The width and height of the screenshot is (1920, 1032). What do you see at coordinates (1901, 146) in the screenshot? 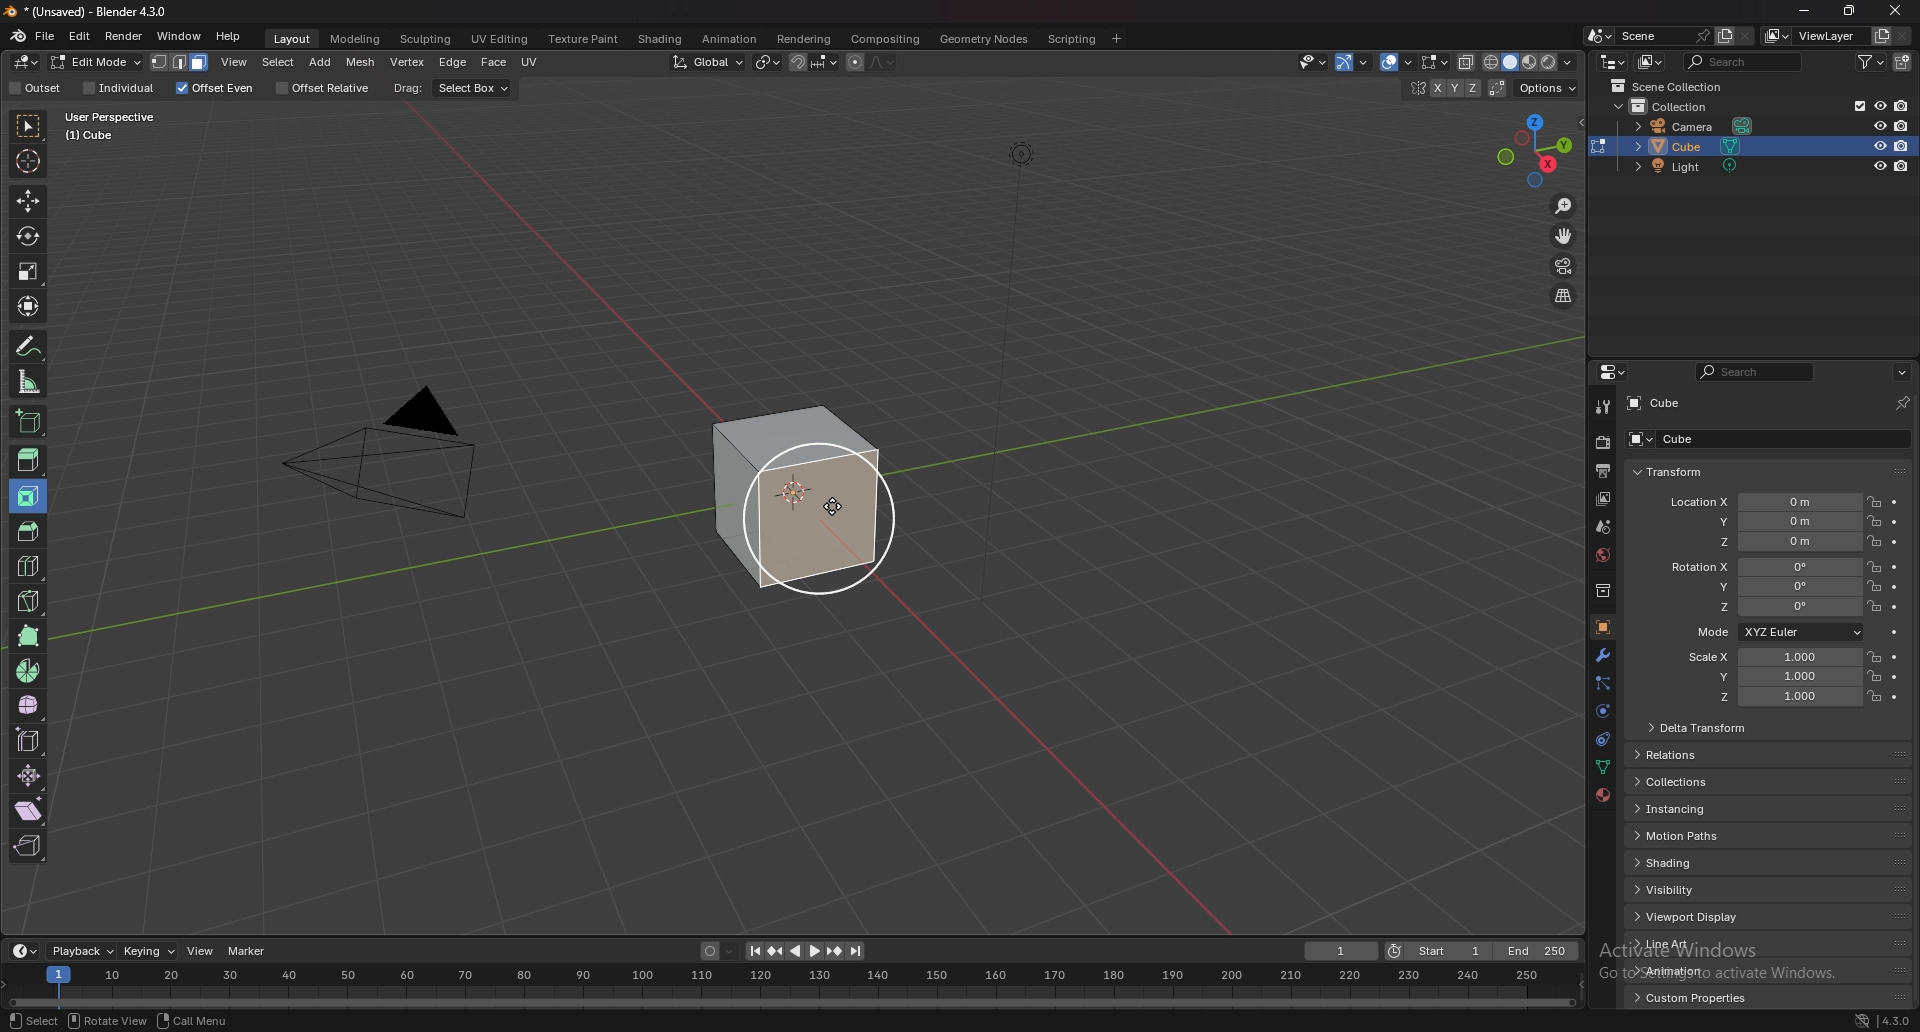
I see `disable in render` at bounding box center [1901, 146].